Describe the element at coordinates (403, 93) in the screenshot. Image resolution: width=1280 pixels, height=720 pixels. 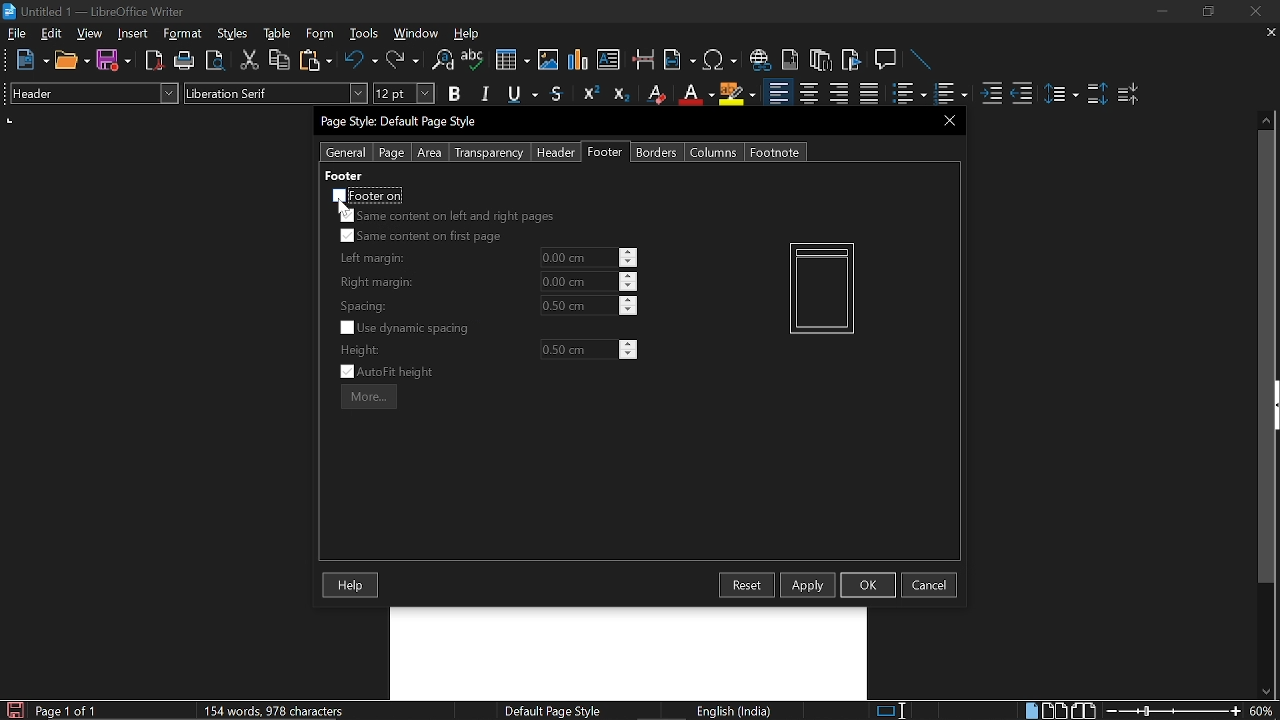
I see `Text size` at that location.